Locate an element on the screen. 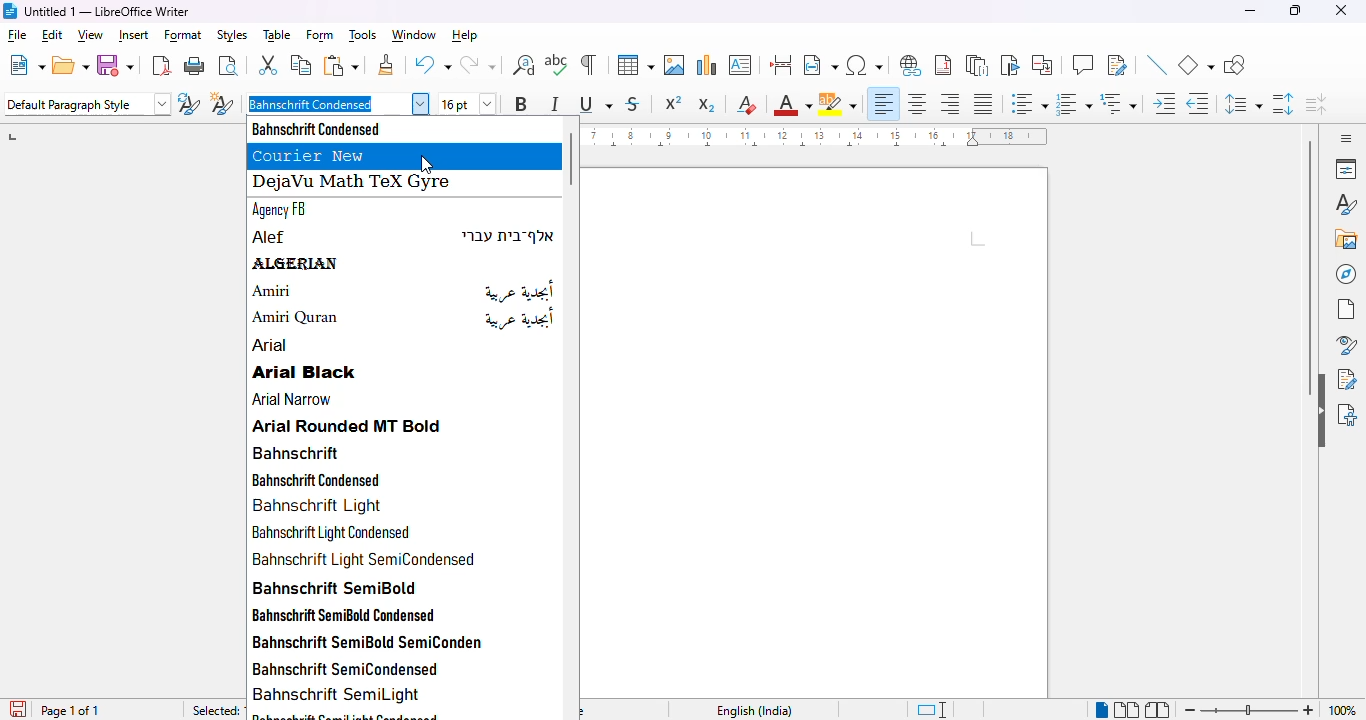 This screenshot has width=1366, height=720. amiri is located at coordinates (405, 291).